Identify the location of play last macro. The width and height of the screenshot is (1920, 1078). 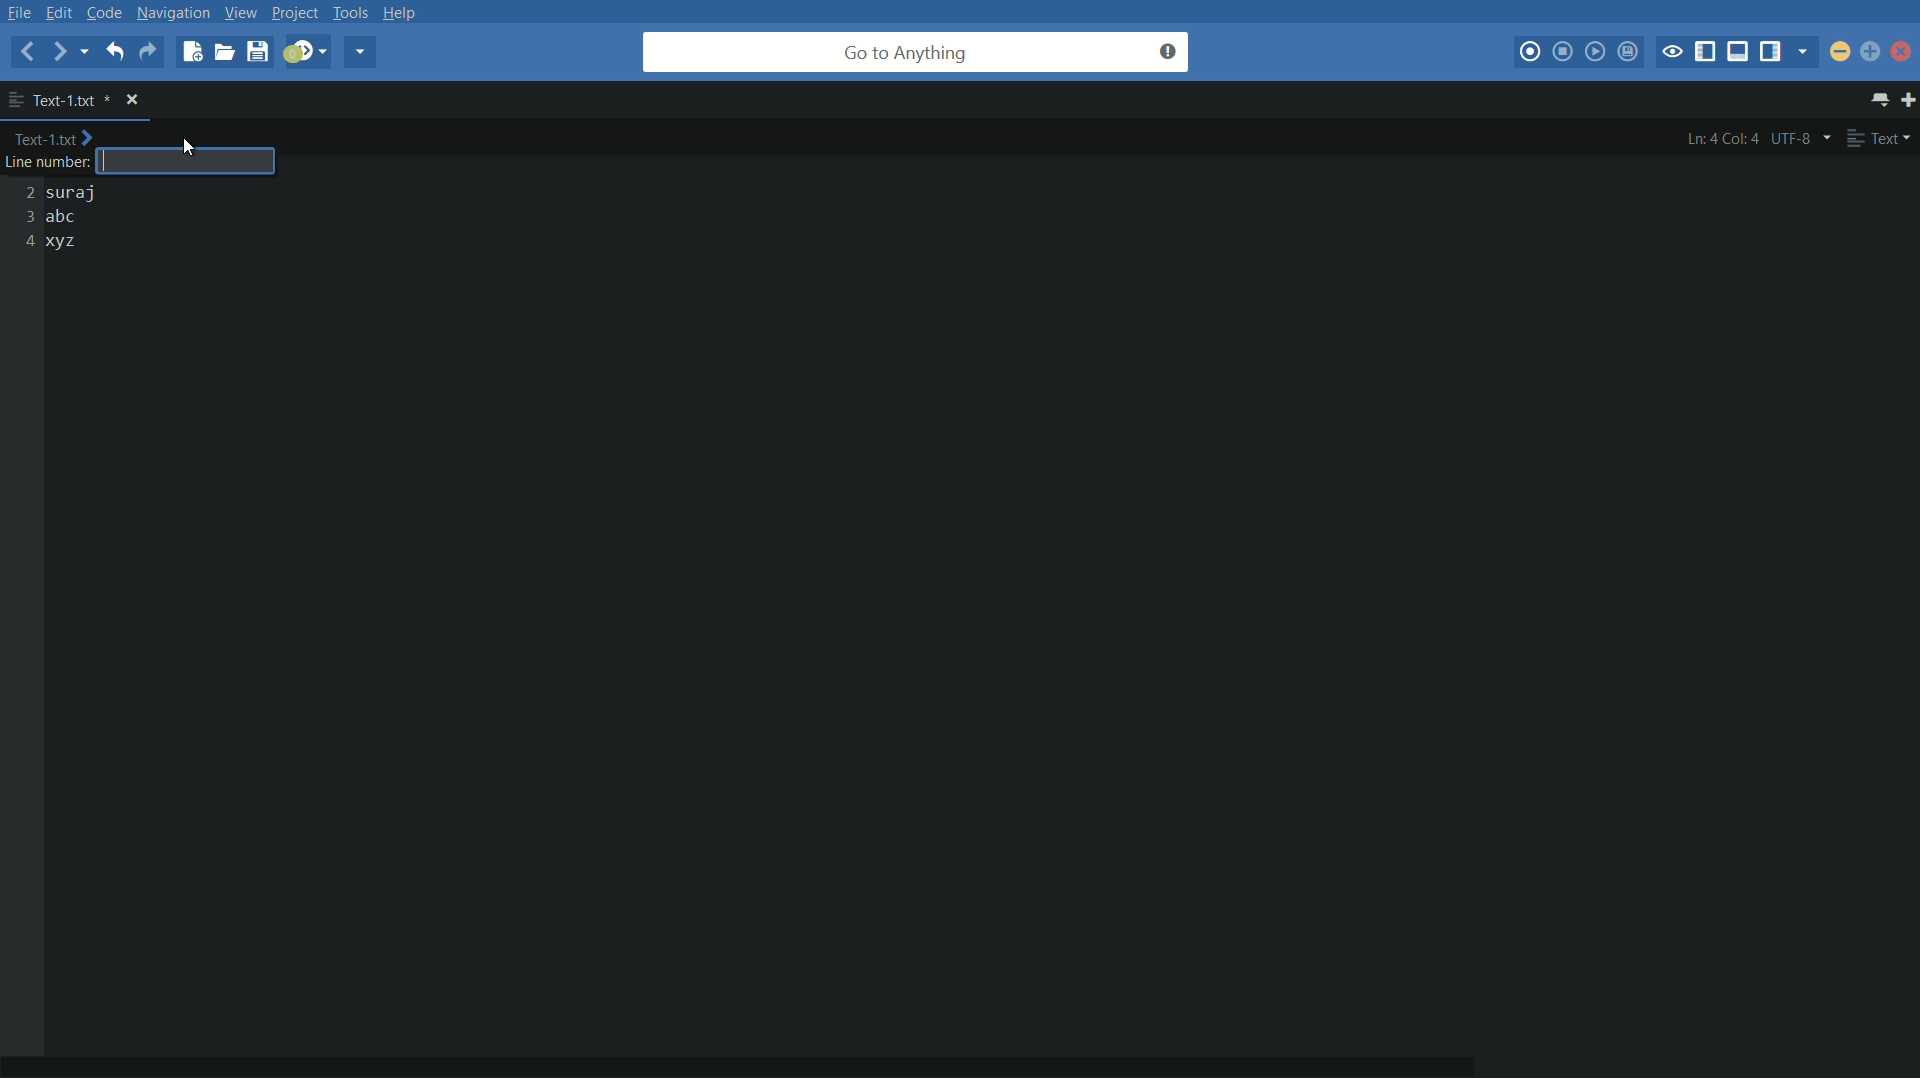
(1595, 52).